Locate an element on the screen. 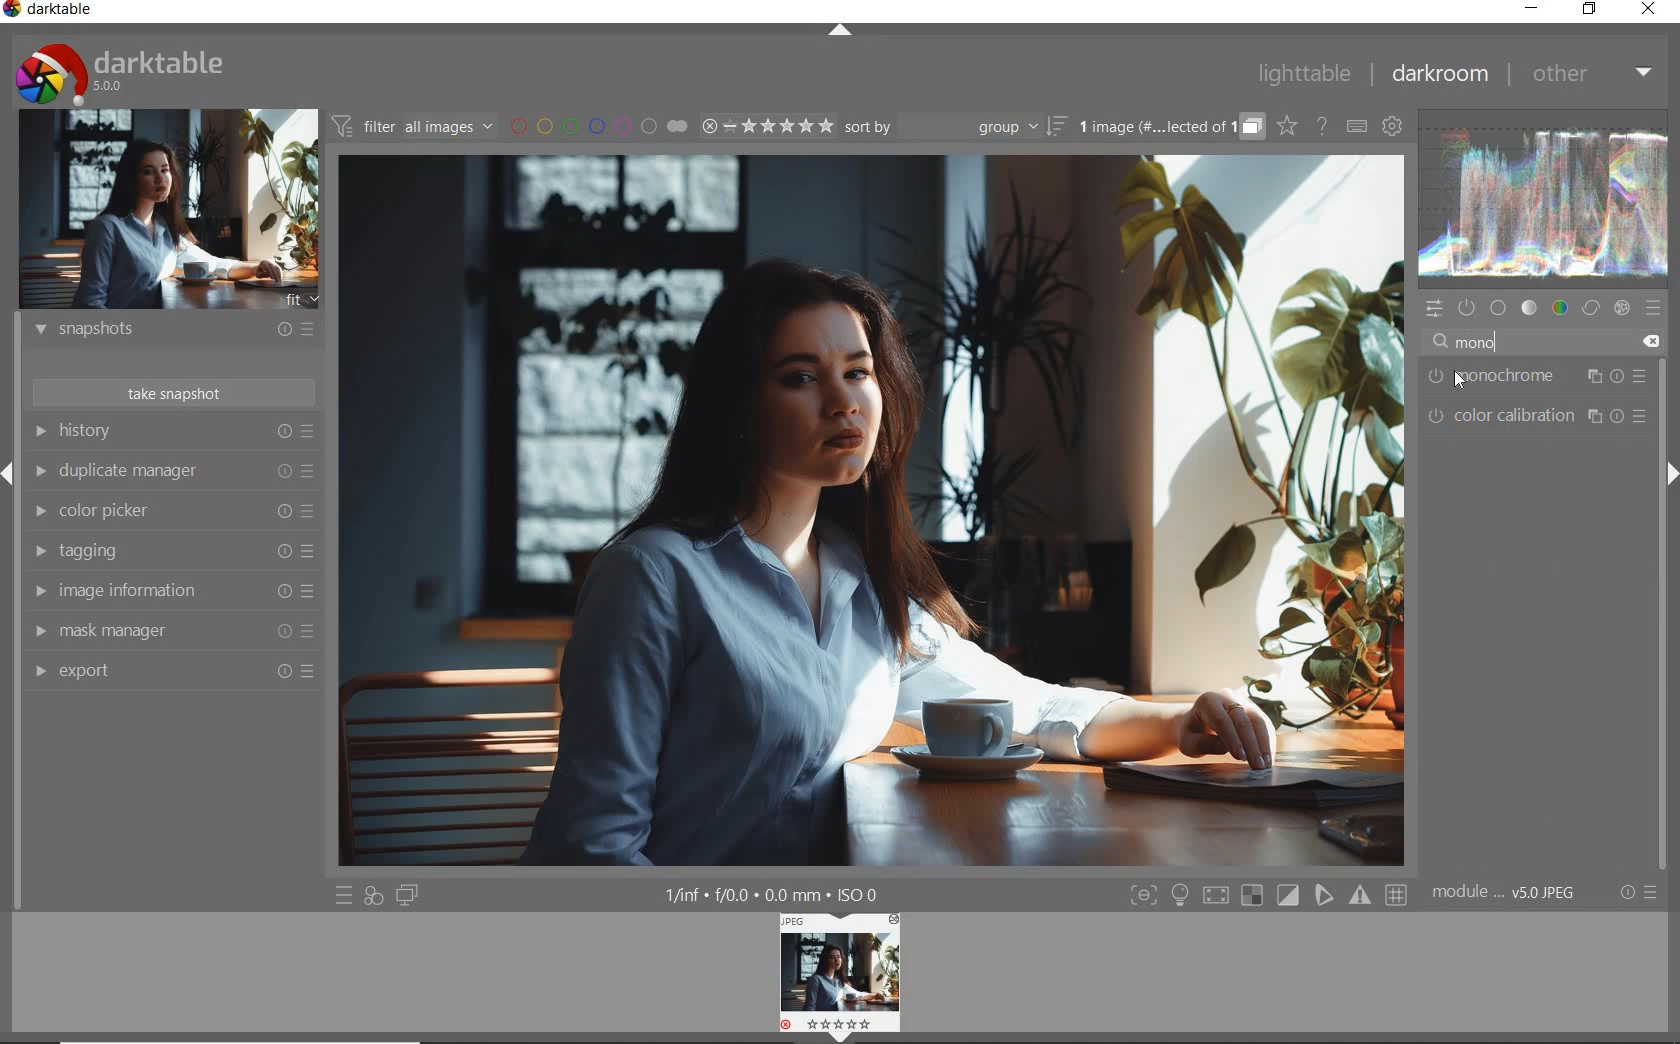  export is located at coordinates (170, 672).